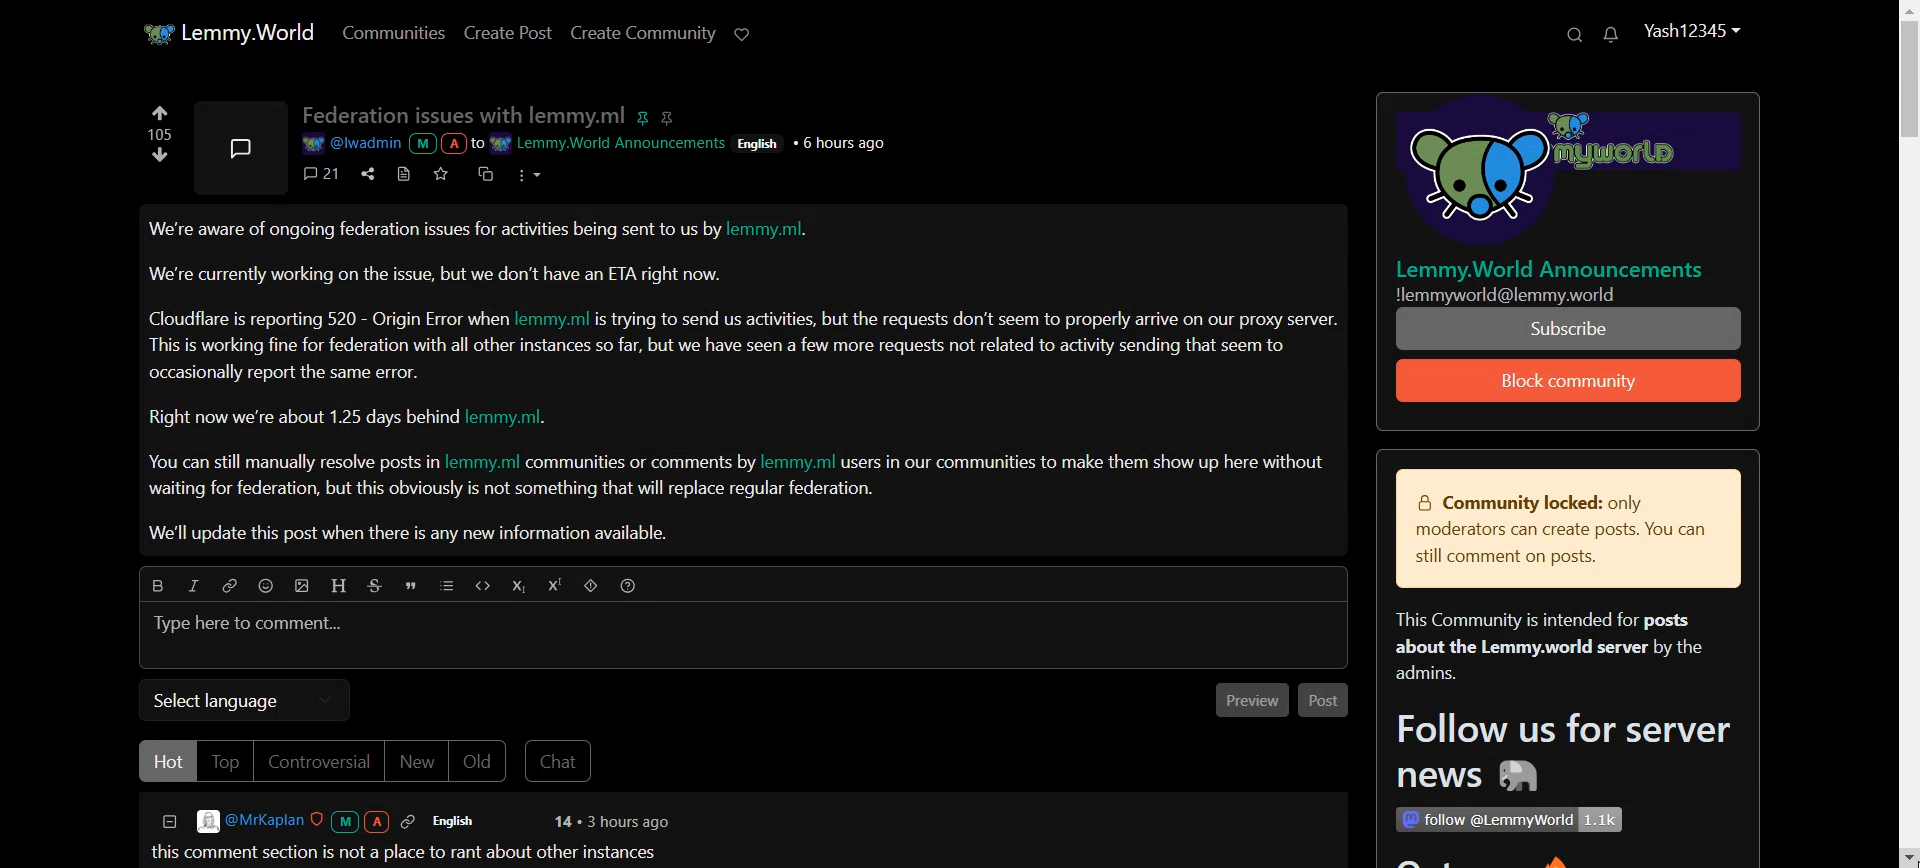 Image resolution: width=1920 pixels, height=868 pixels. Describe the element at coordinates (483, 585) in the screenshot. I see `Code` at that location.